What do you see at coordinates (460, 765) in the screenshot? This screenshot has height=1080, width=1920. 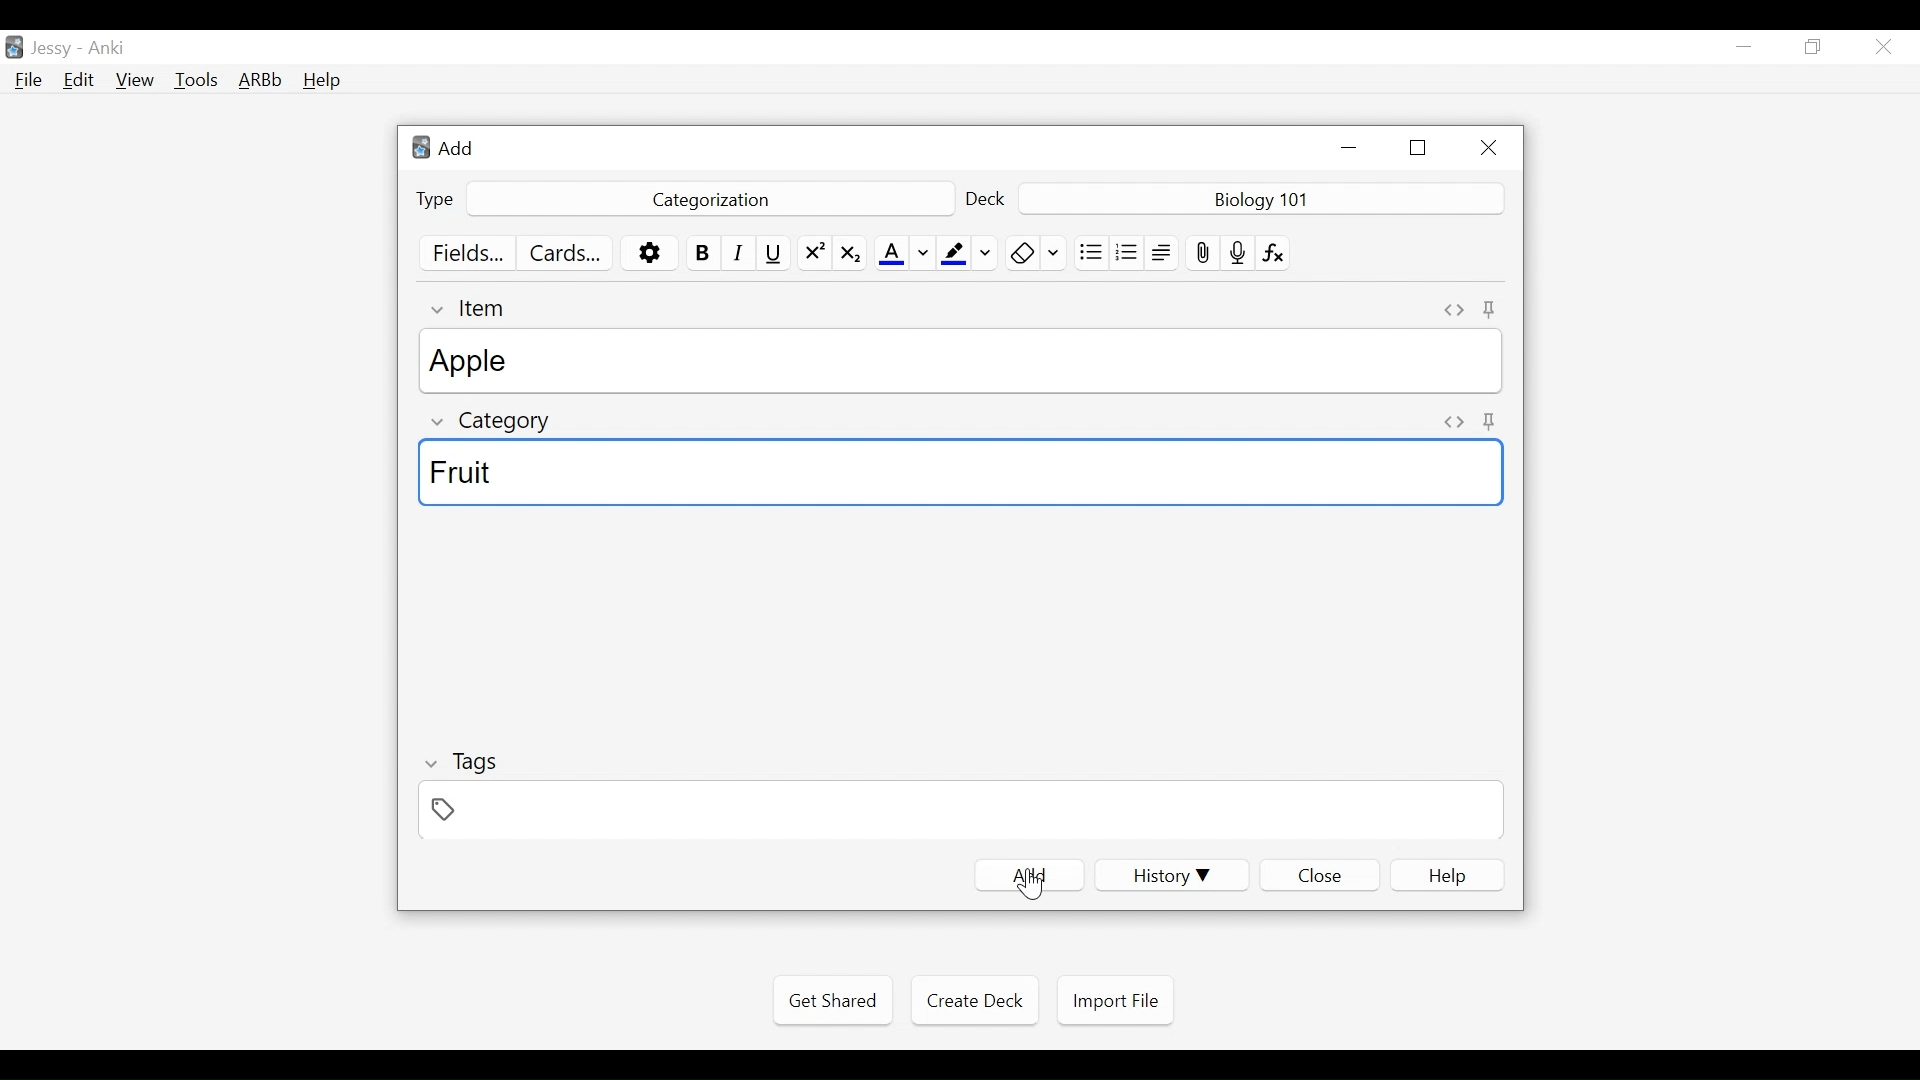 I see `Tags` at bounding box center [460, 765].